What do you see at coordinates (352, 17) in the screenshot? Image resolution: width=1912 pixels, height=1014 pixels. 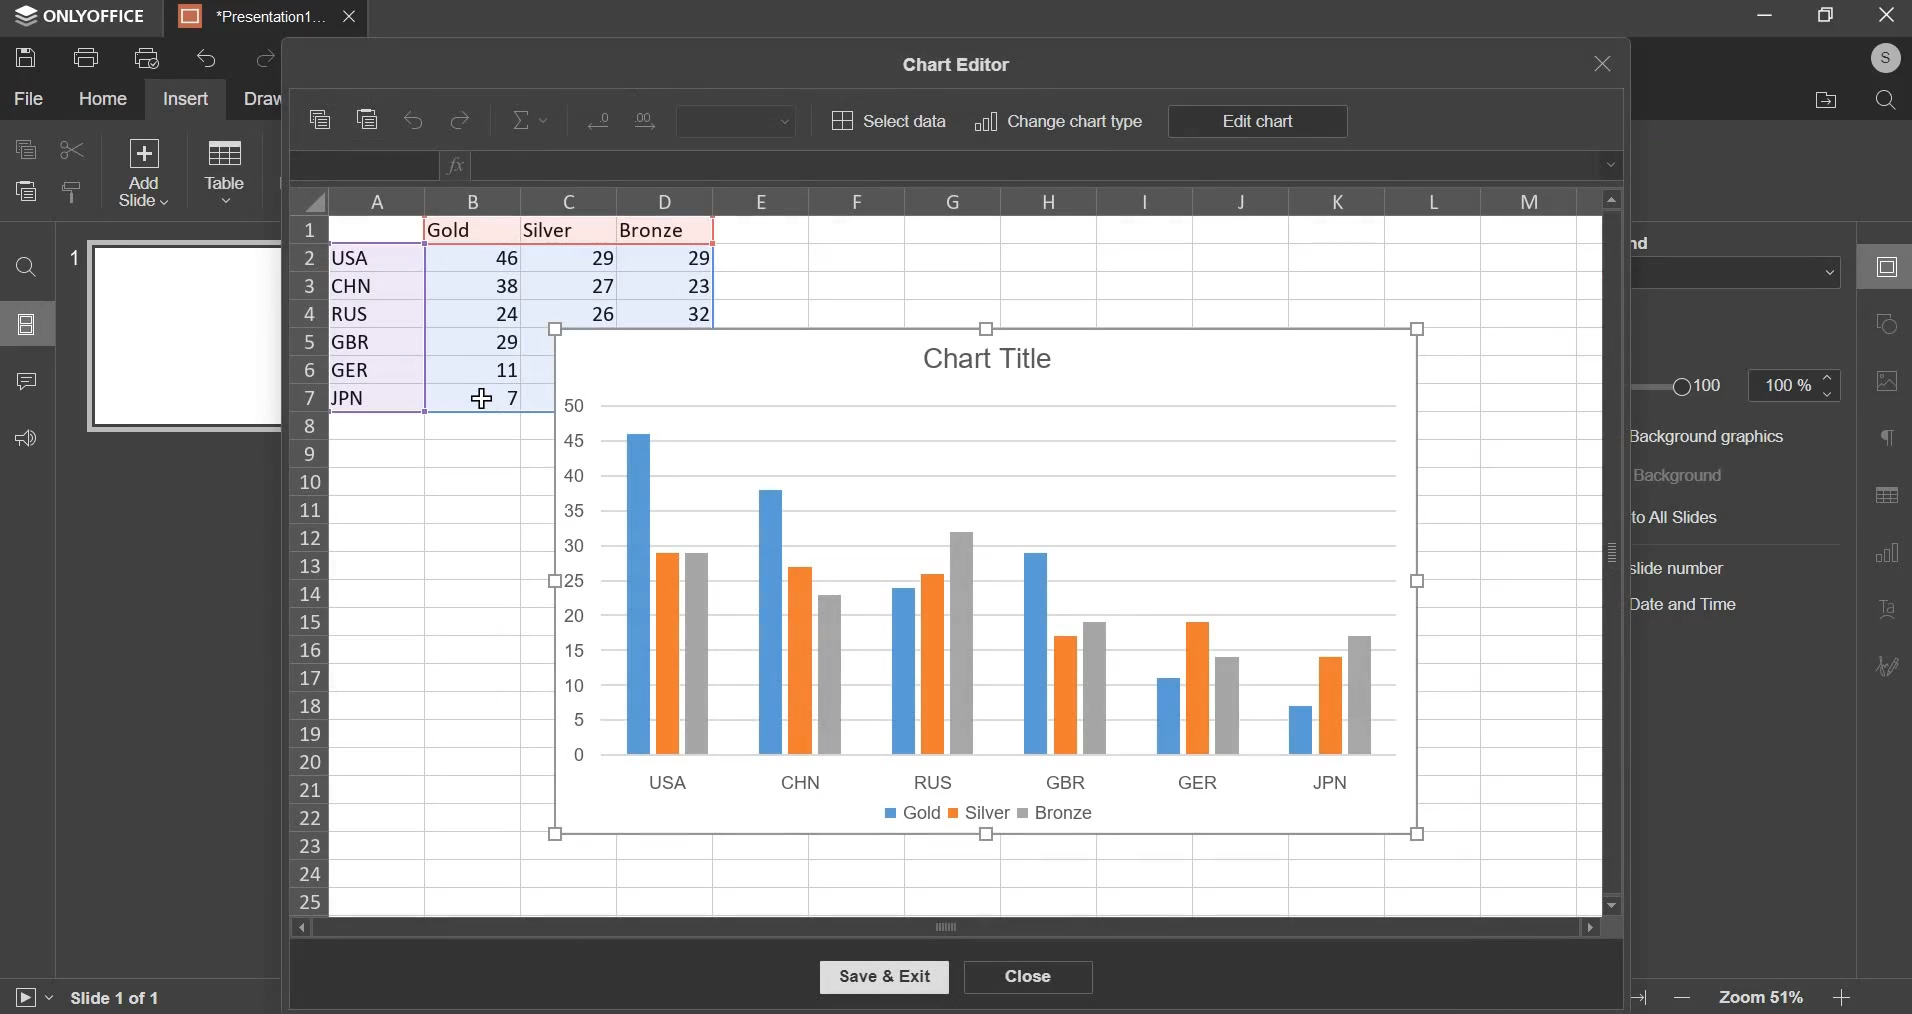 I see `close` at bounding box center [352, 17].